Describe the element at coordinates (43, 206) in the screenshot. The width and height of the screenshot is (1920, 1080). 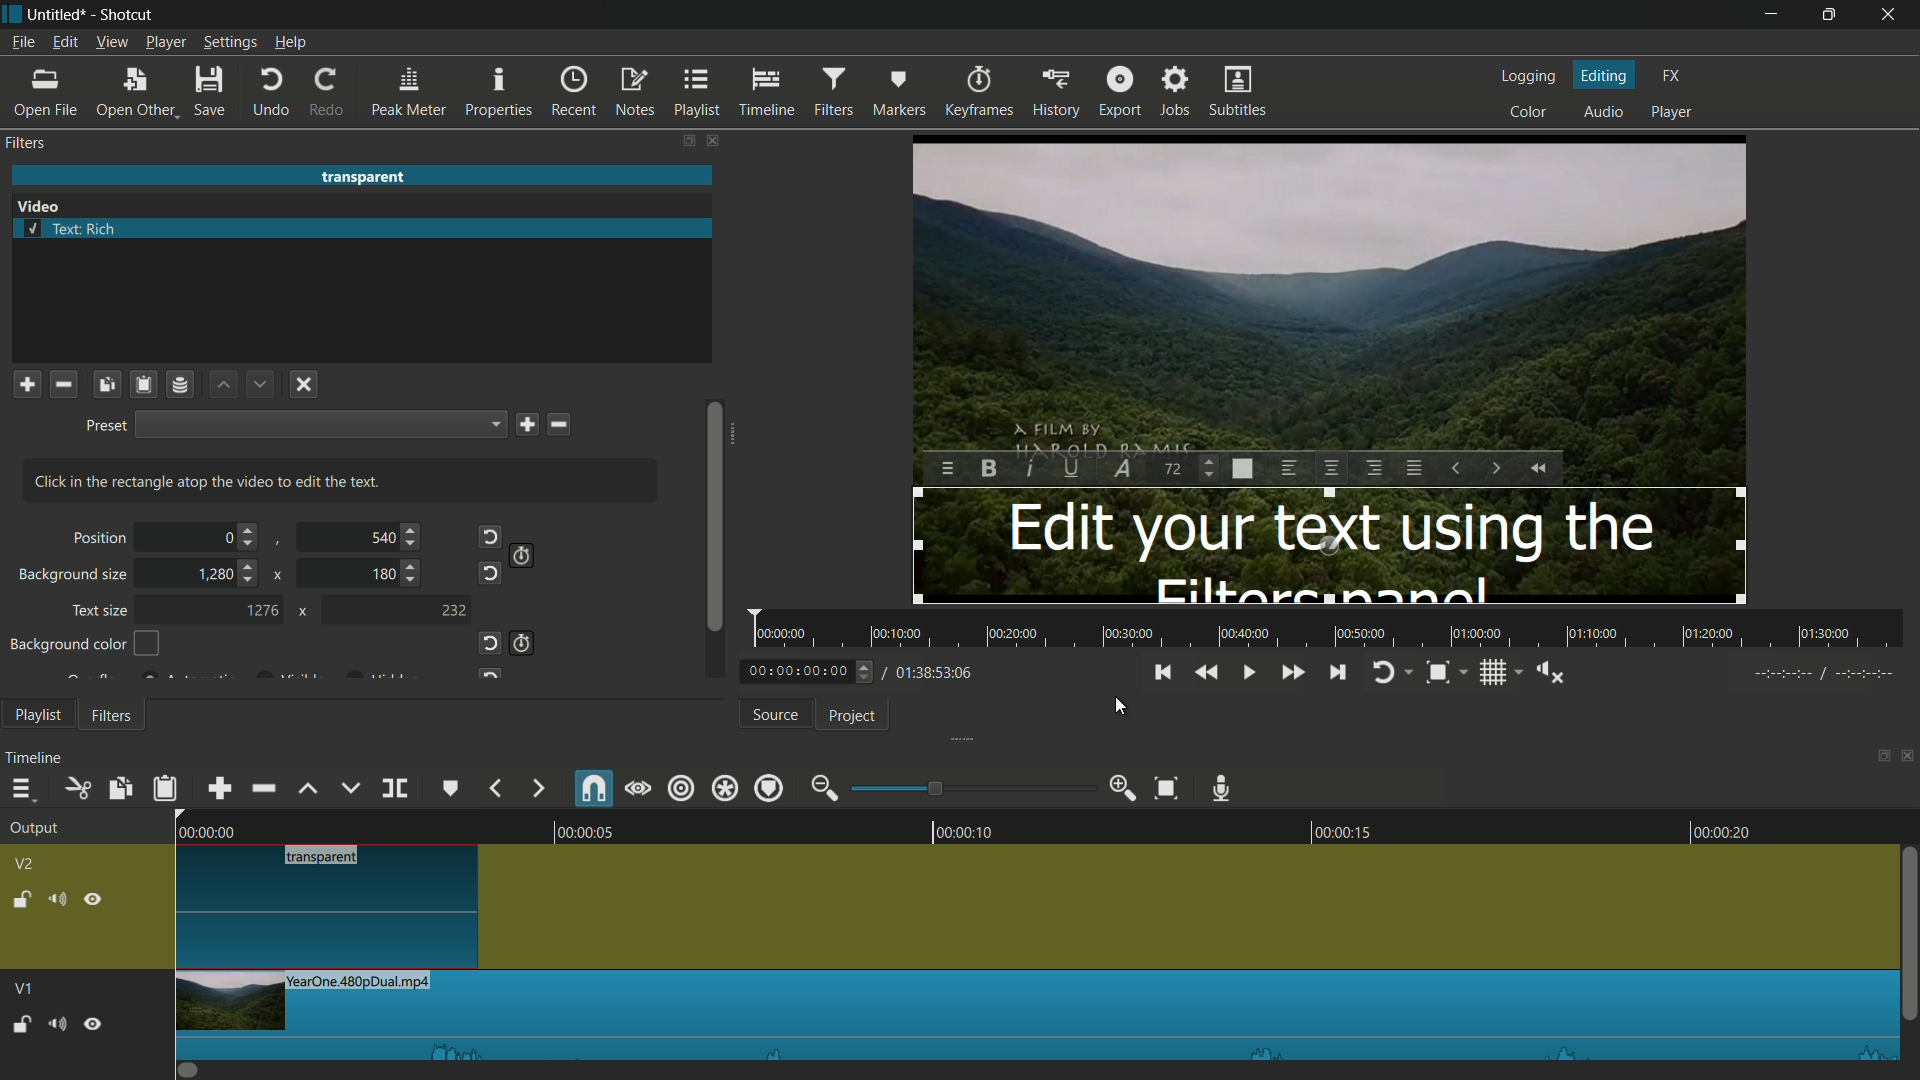
I see `Video` at that location.